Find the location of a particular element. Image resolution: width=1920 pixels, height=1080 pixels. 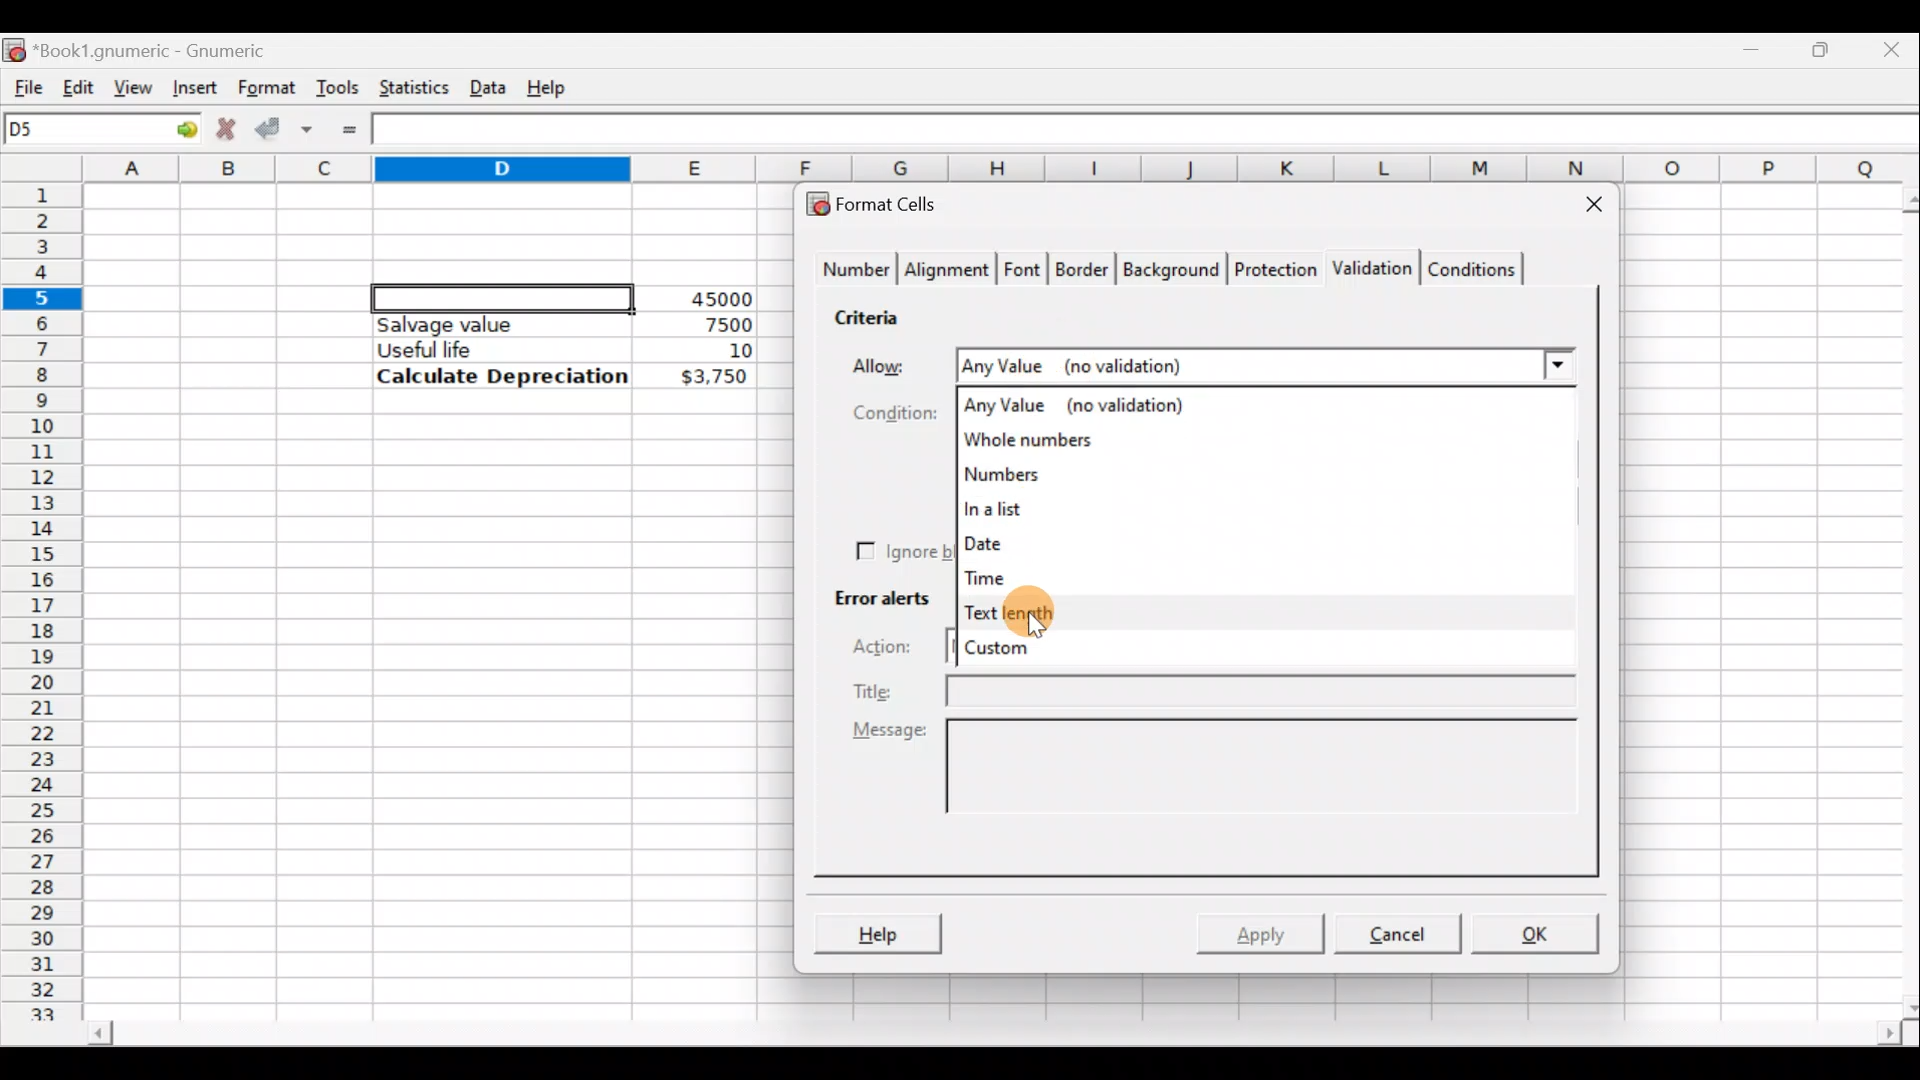

In a list is located at coordinates (1033, 511).